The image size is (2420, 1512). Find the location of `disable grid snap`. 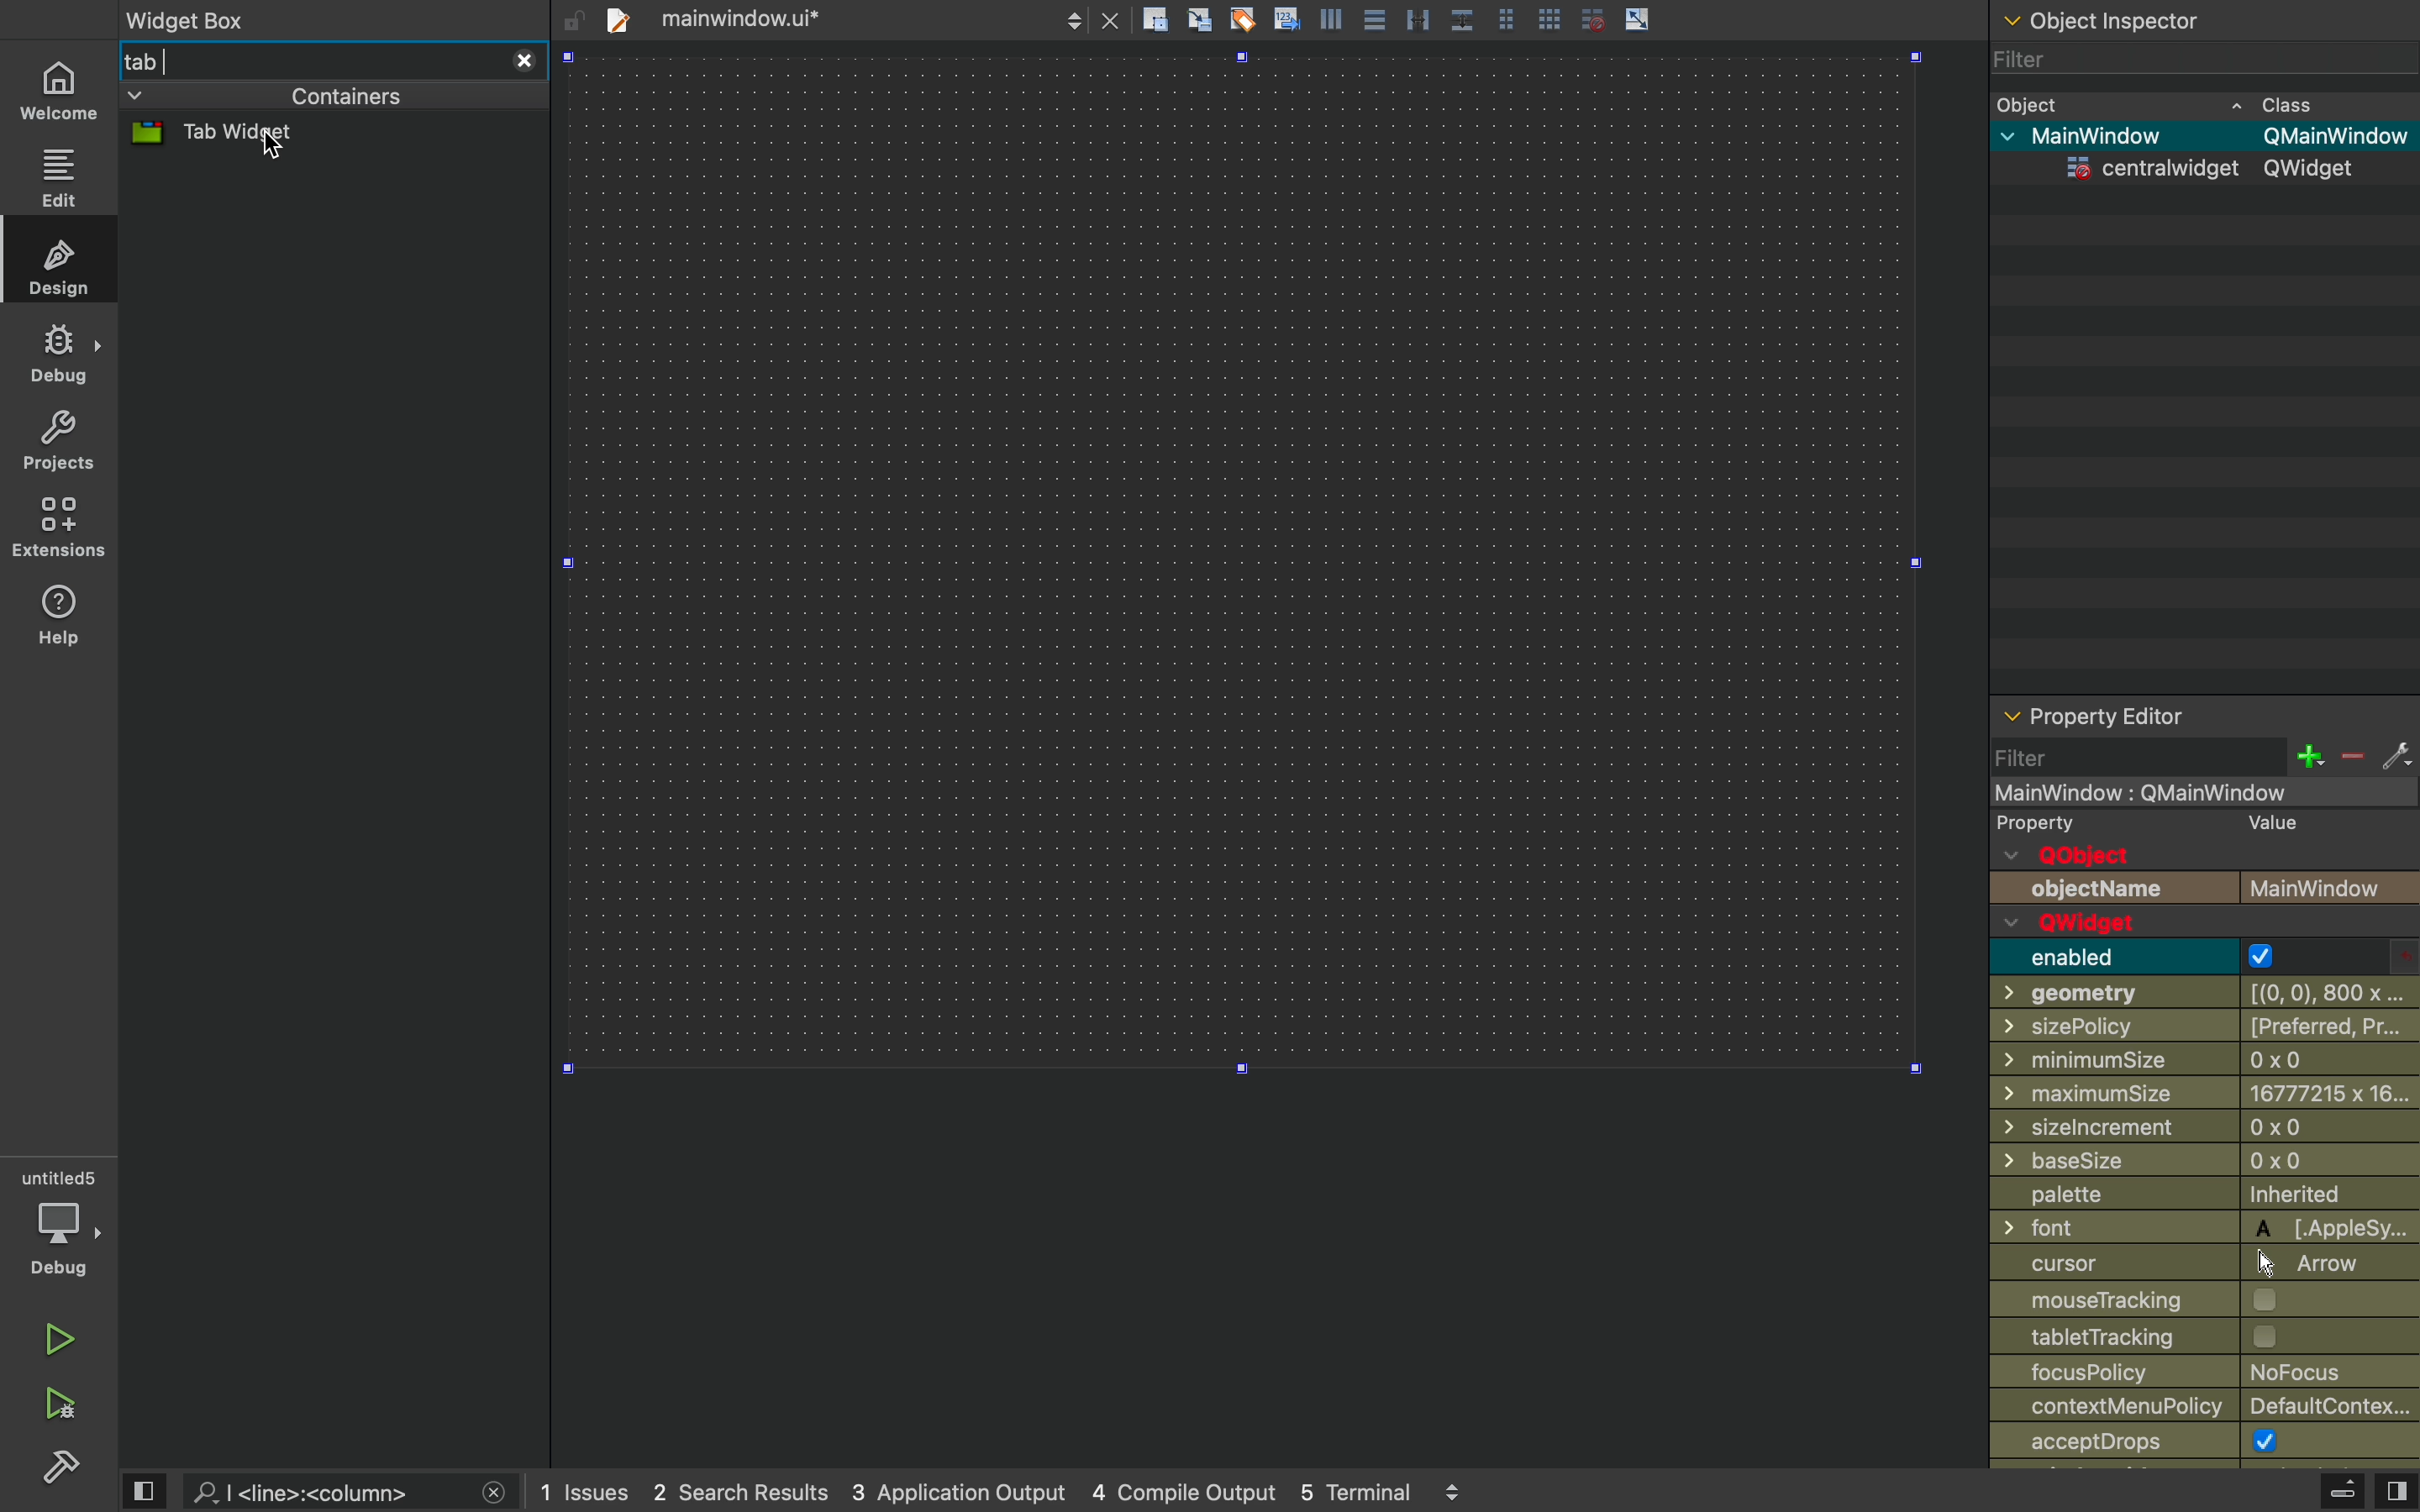

disable grid snap is located at coordinates (1593, 18).